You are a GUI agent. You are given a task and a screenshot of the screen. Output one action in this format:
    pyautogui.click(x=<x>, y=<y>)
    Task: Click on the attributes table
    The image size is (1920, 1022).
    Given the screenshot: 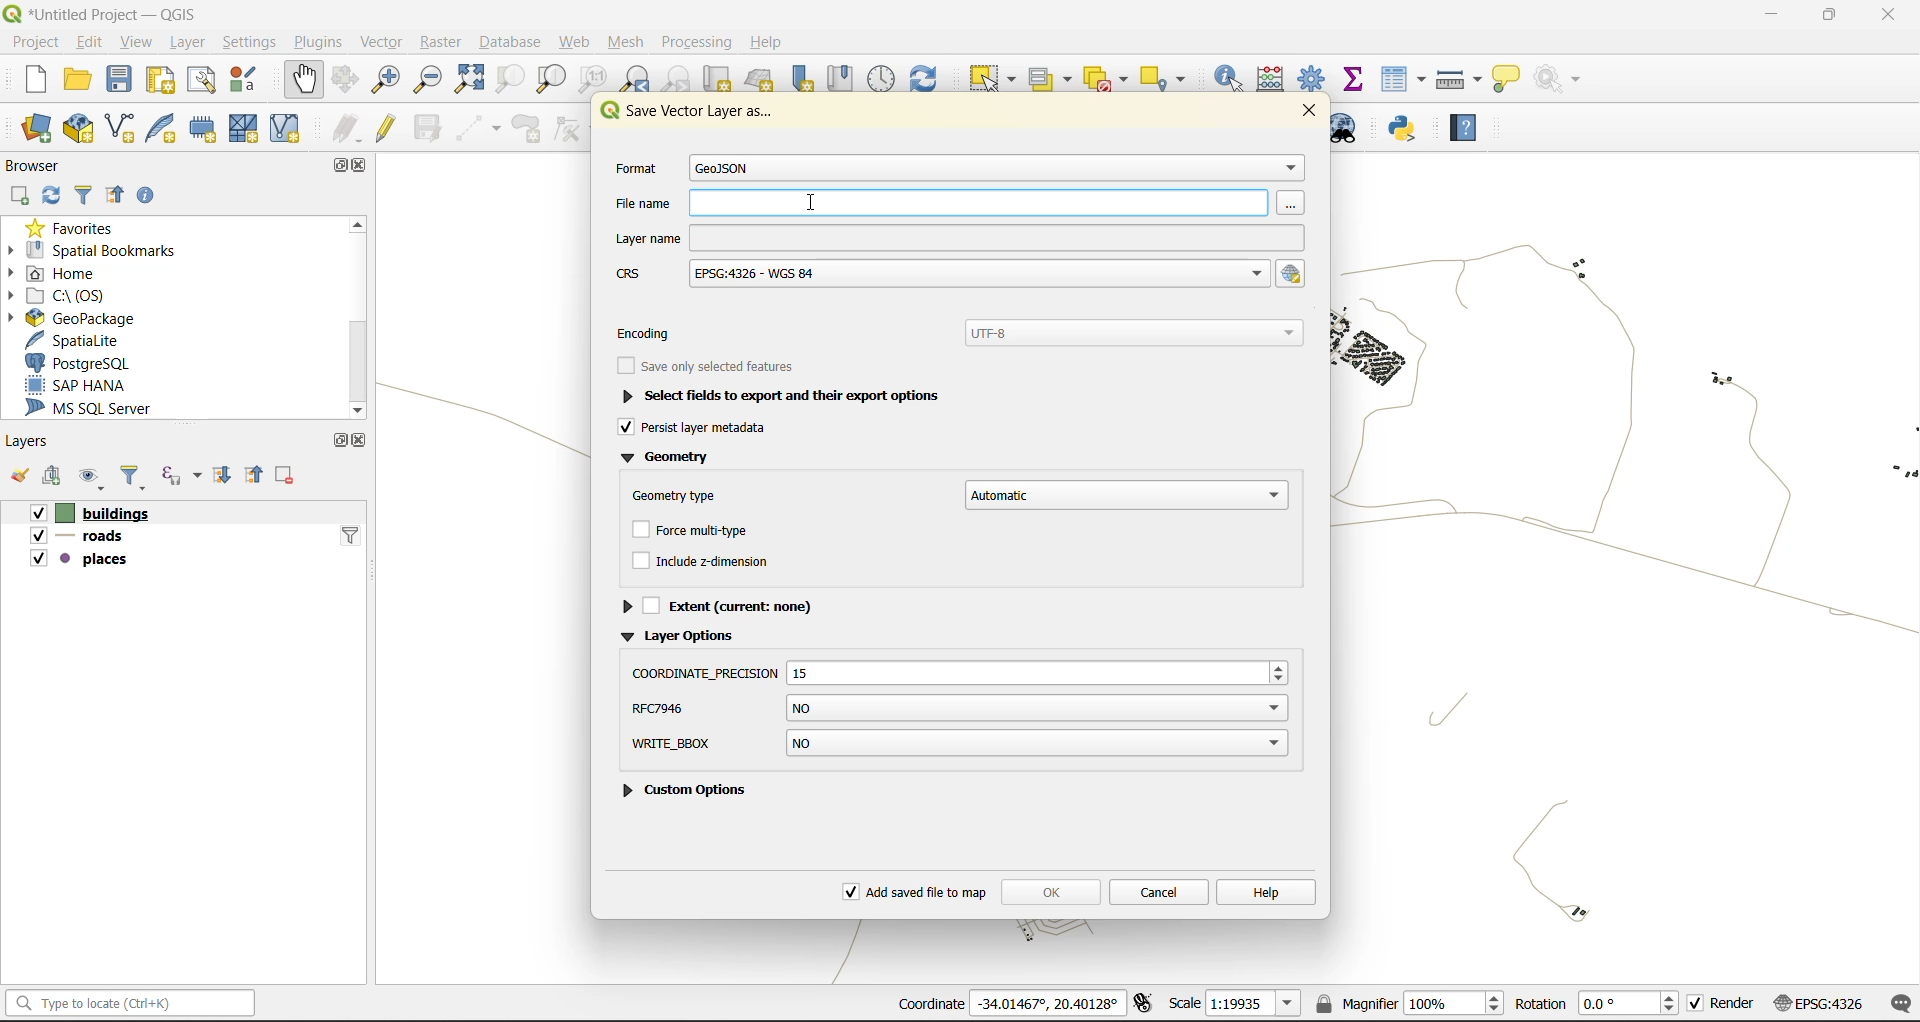 What is the action you would take?
    pyautogui.click(x=1403, y=81)
    